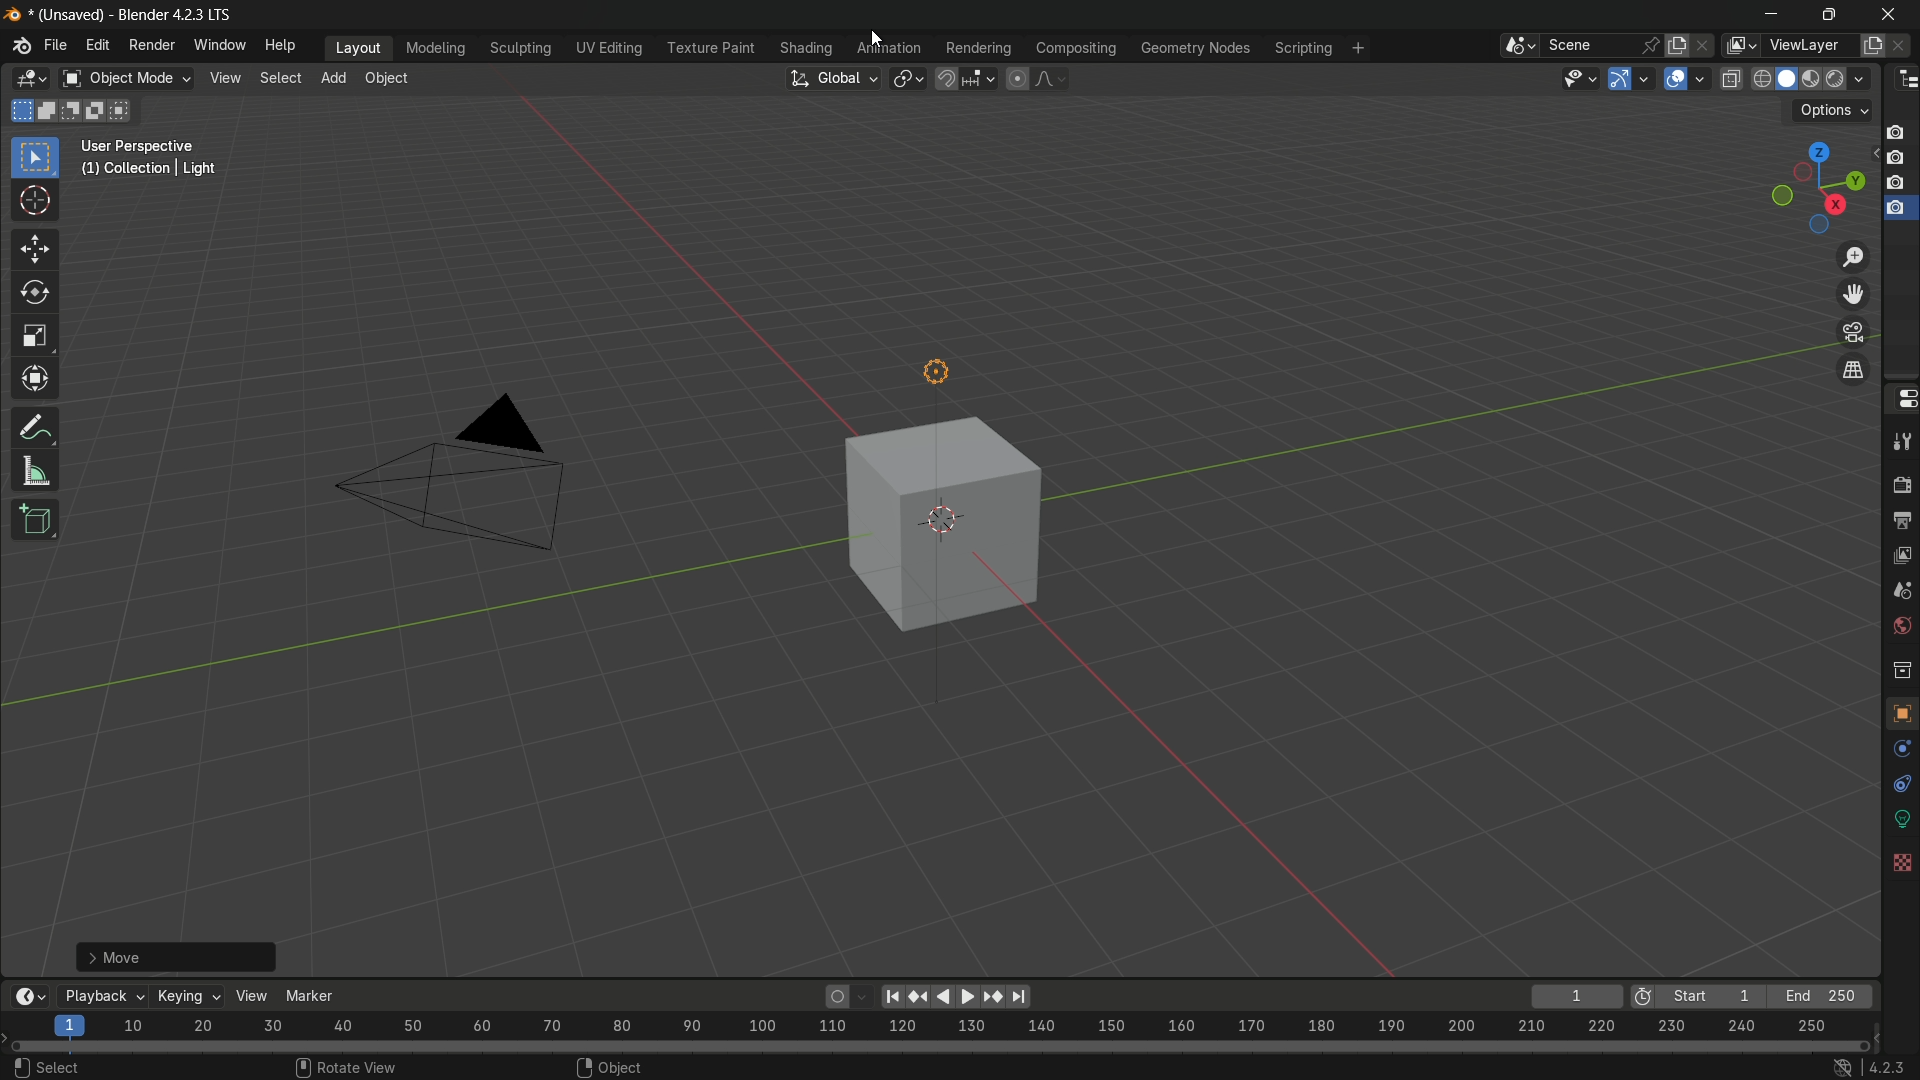  What do you see at coordinates (1902, 484) in the screenshot?
I see `render` at bounding box center [1902, 484].